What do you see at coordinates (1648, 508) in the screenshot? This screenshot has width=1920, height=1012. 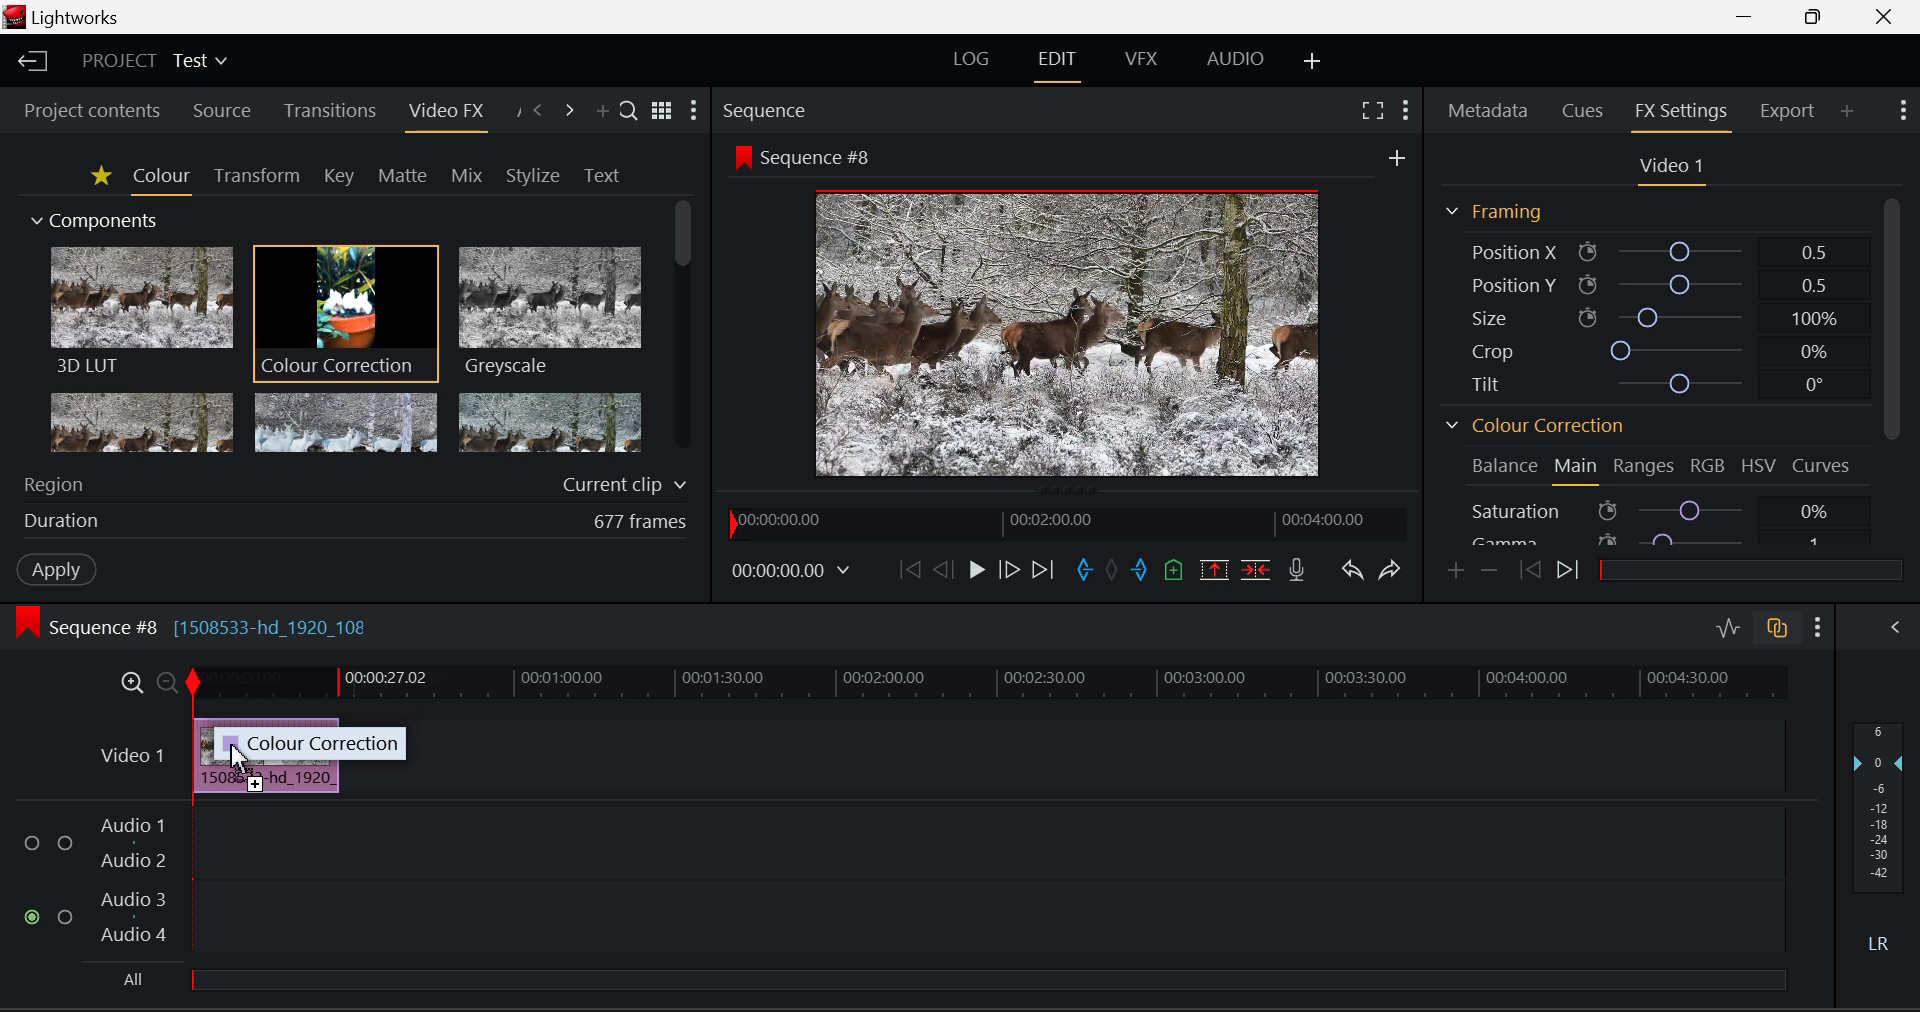 I see `Saturation` at bounding box center [1648, 508].